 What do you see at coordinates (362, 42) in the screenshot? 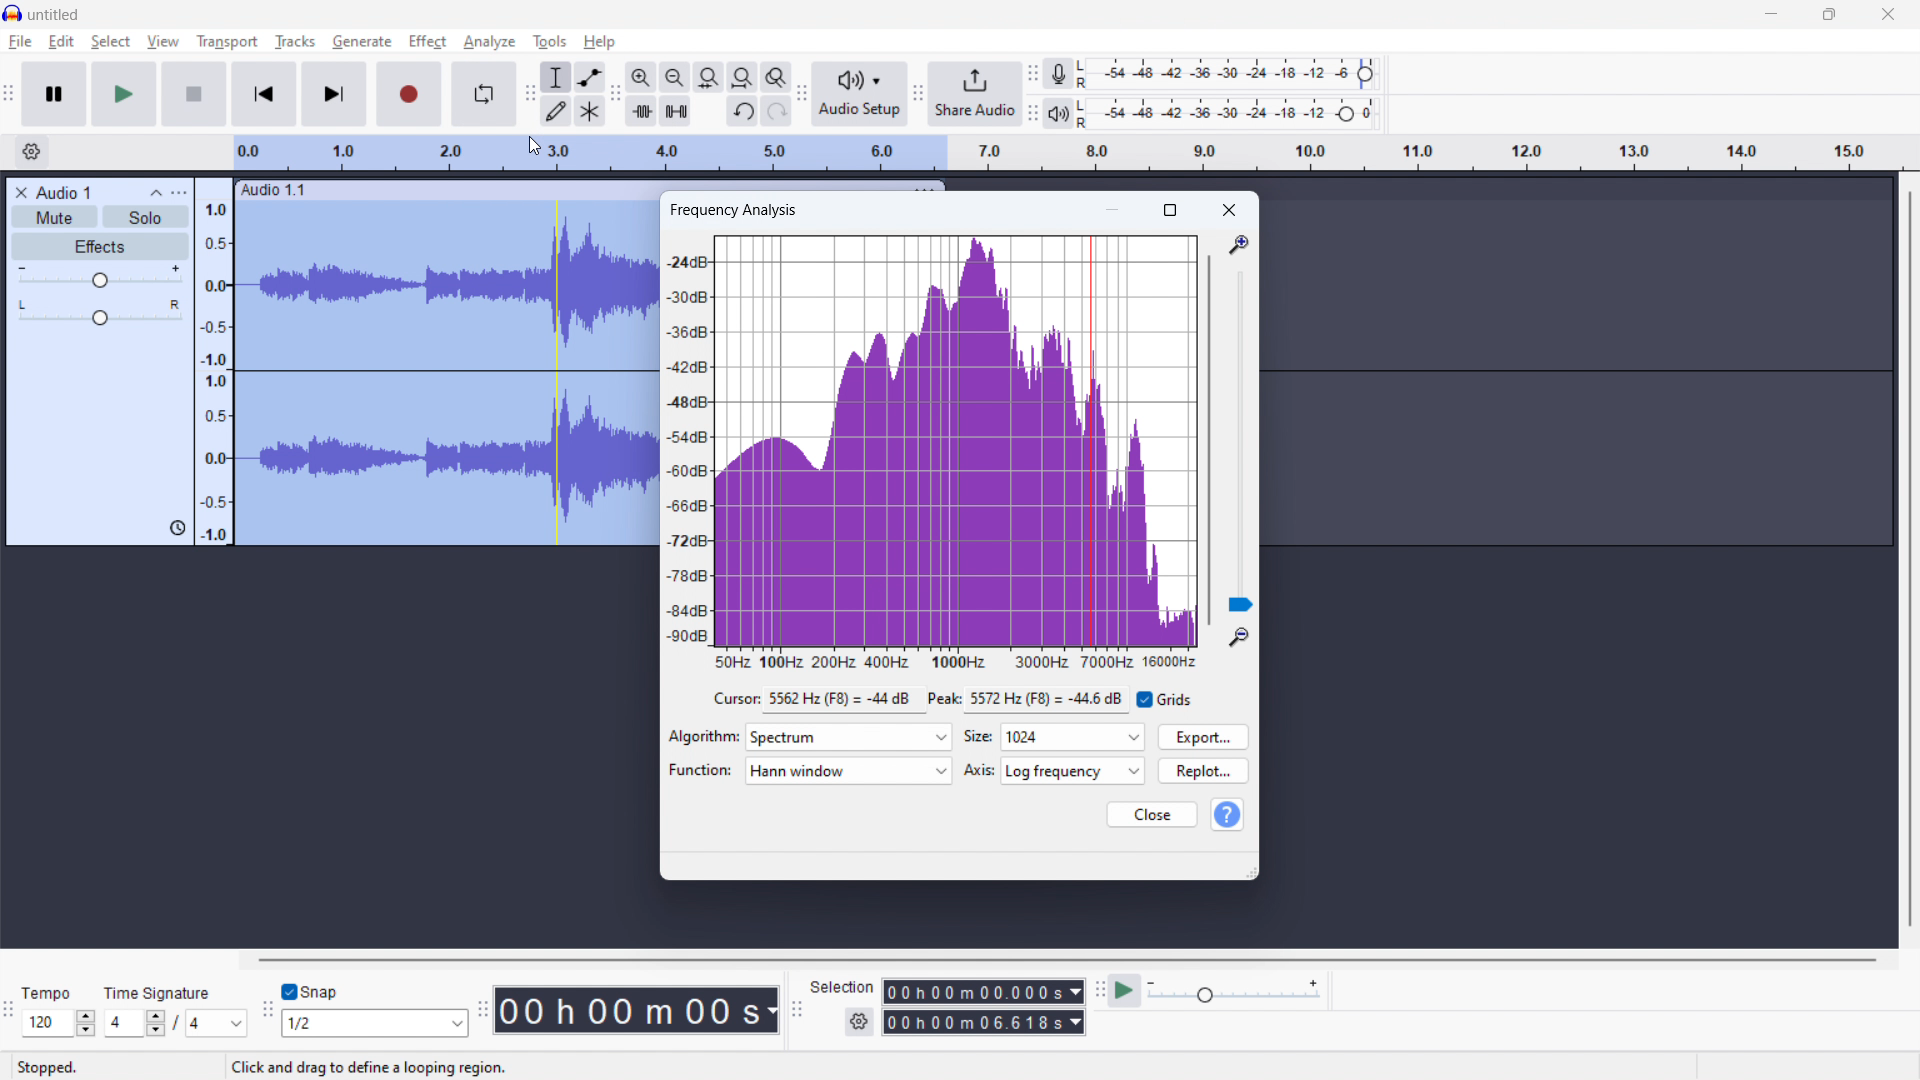
I see `generate` at bounding box center [362, 42].